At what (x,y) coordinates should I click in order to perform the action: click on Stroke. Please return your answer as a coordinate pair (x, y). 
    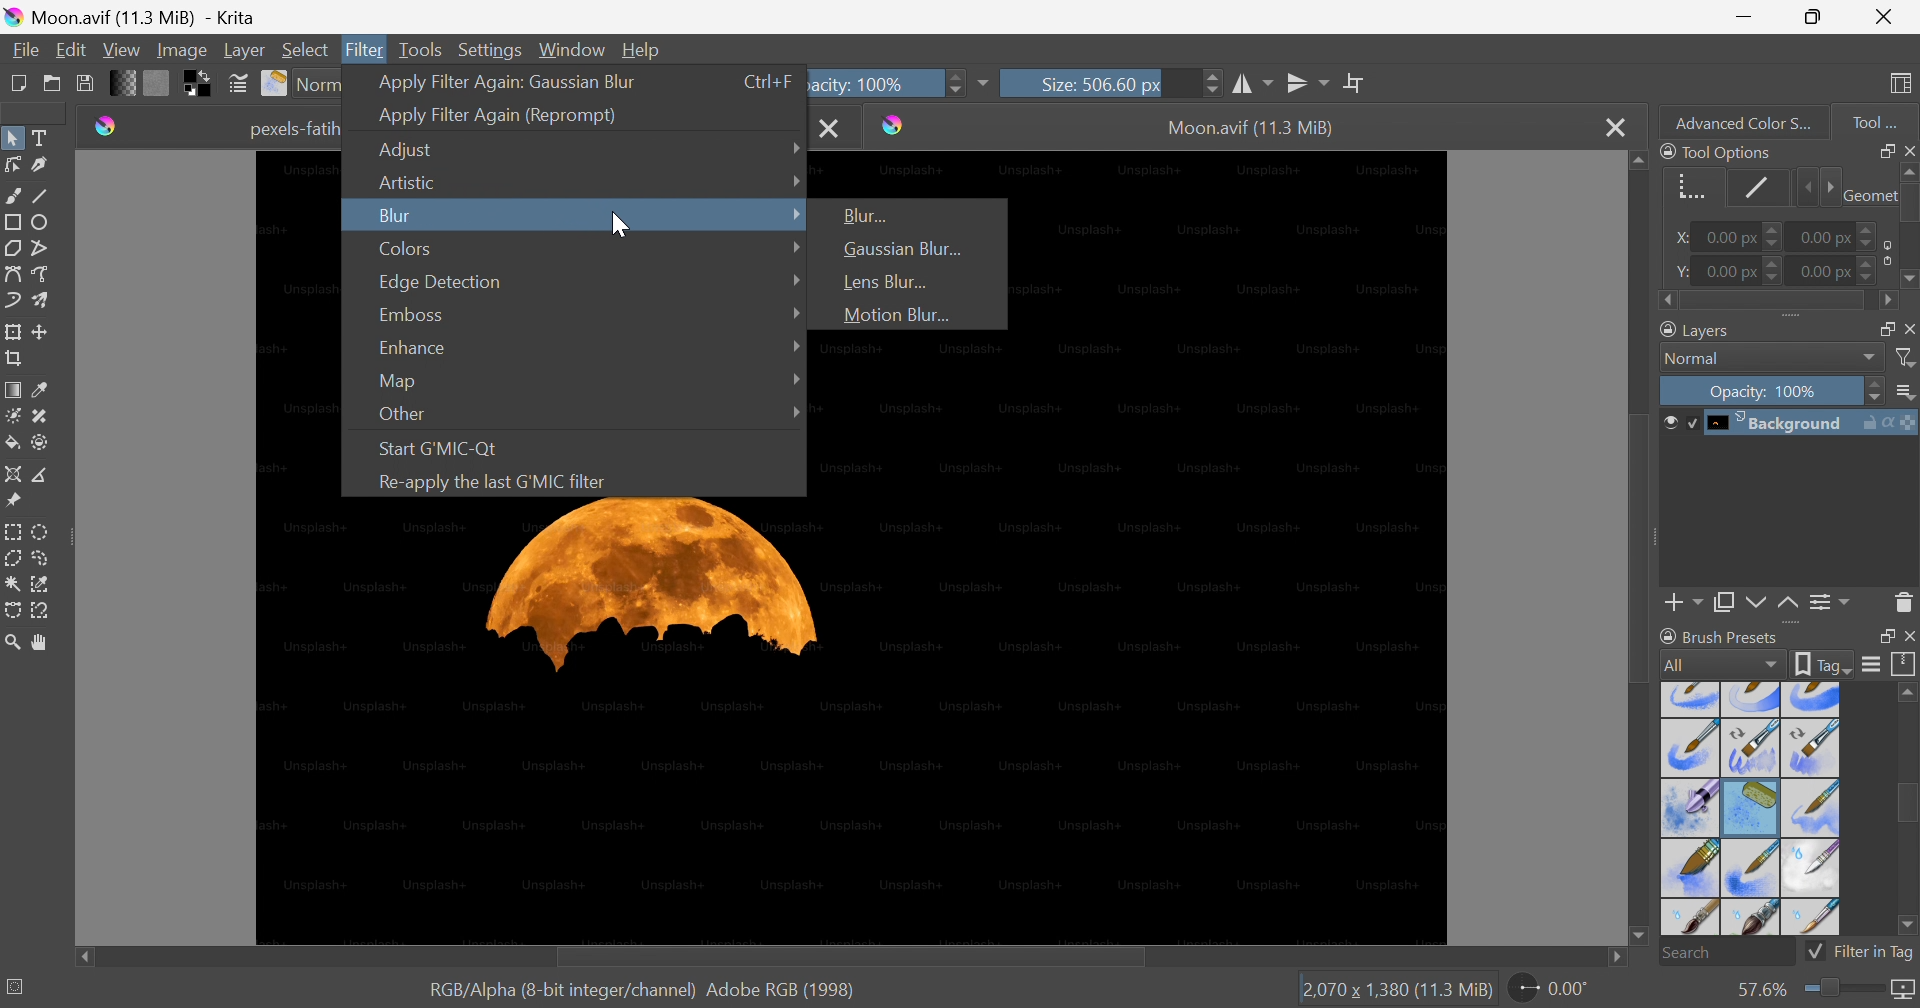
    Looking at the image, I should click on (1752, 189).